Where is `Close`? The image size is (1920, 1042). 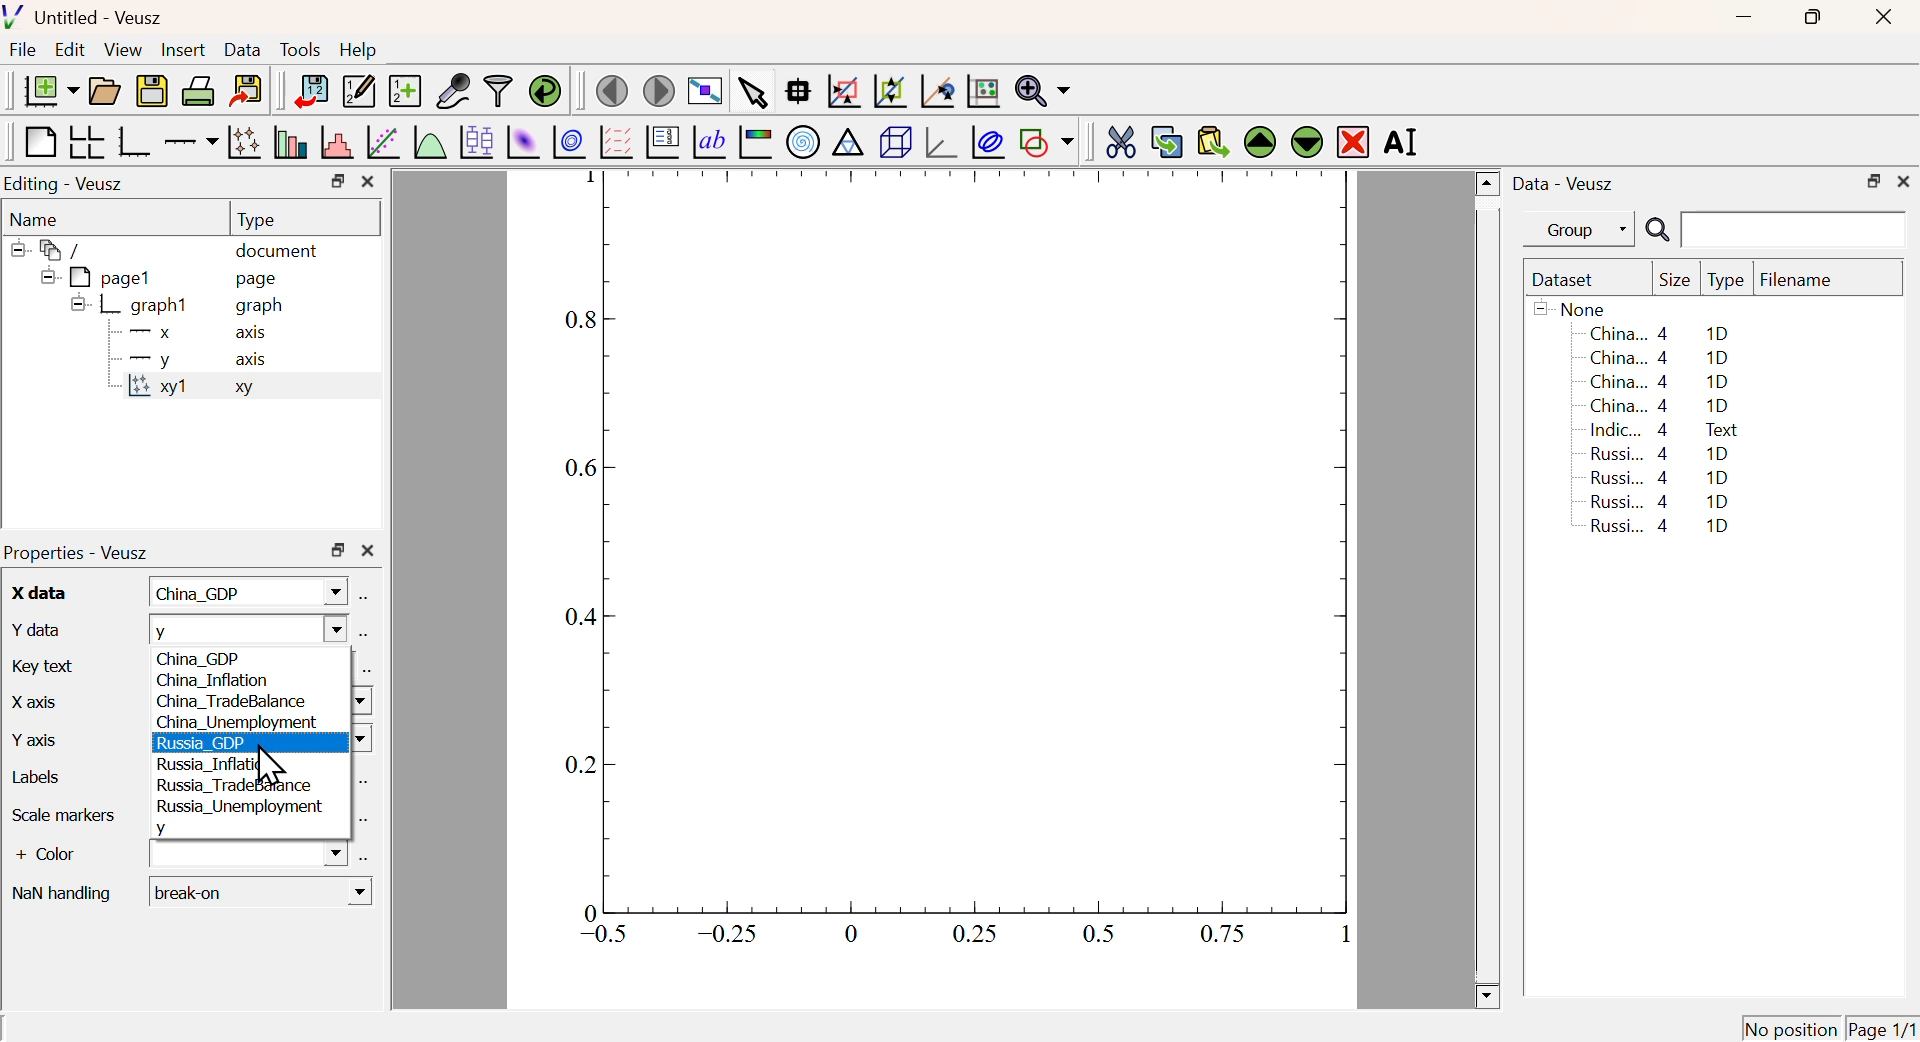 Close is located at coordinates (368, 552).